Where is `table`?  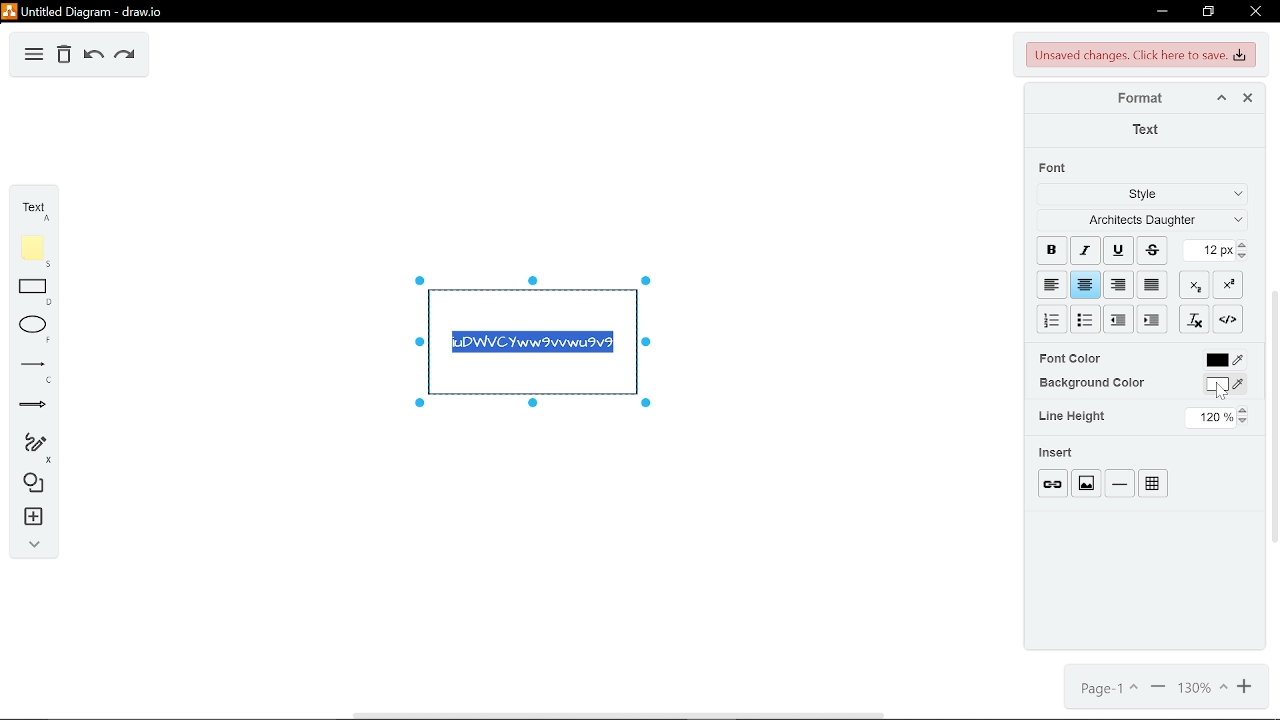 table is located at coordinates (1153, 484).